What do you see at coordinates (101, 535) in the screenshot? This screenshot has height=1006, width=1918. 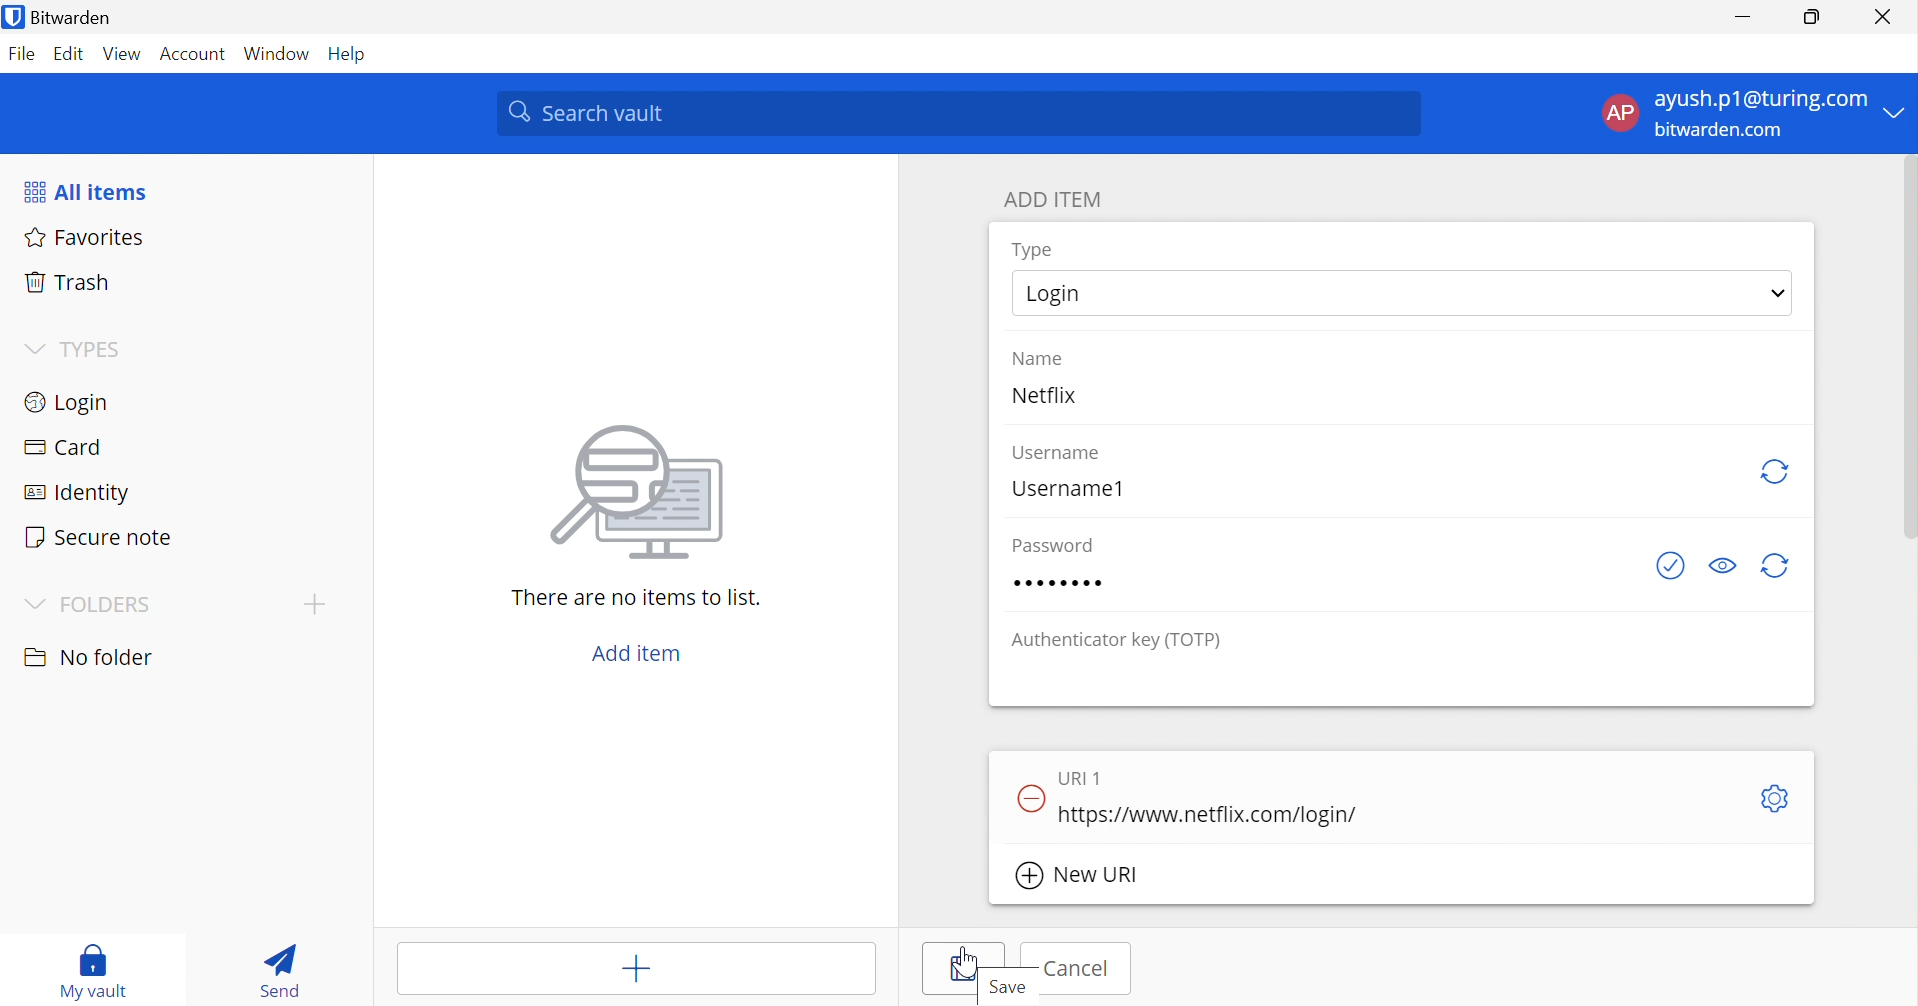 I see `Secure note` at bounding box center [101, 535].